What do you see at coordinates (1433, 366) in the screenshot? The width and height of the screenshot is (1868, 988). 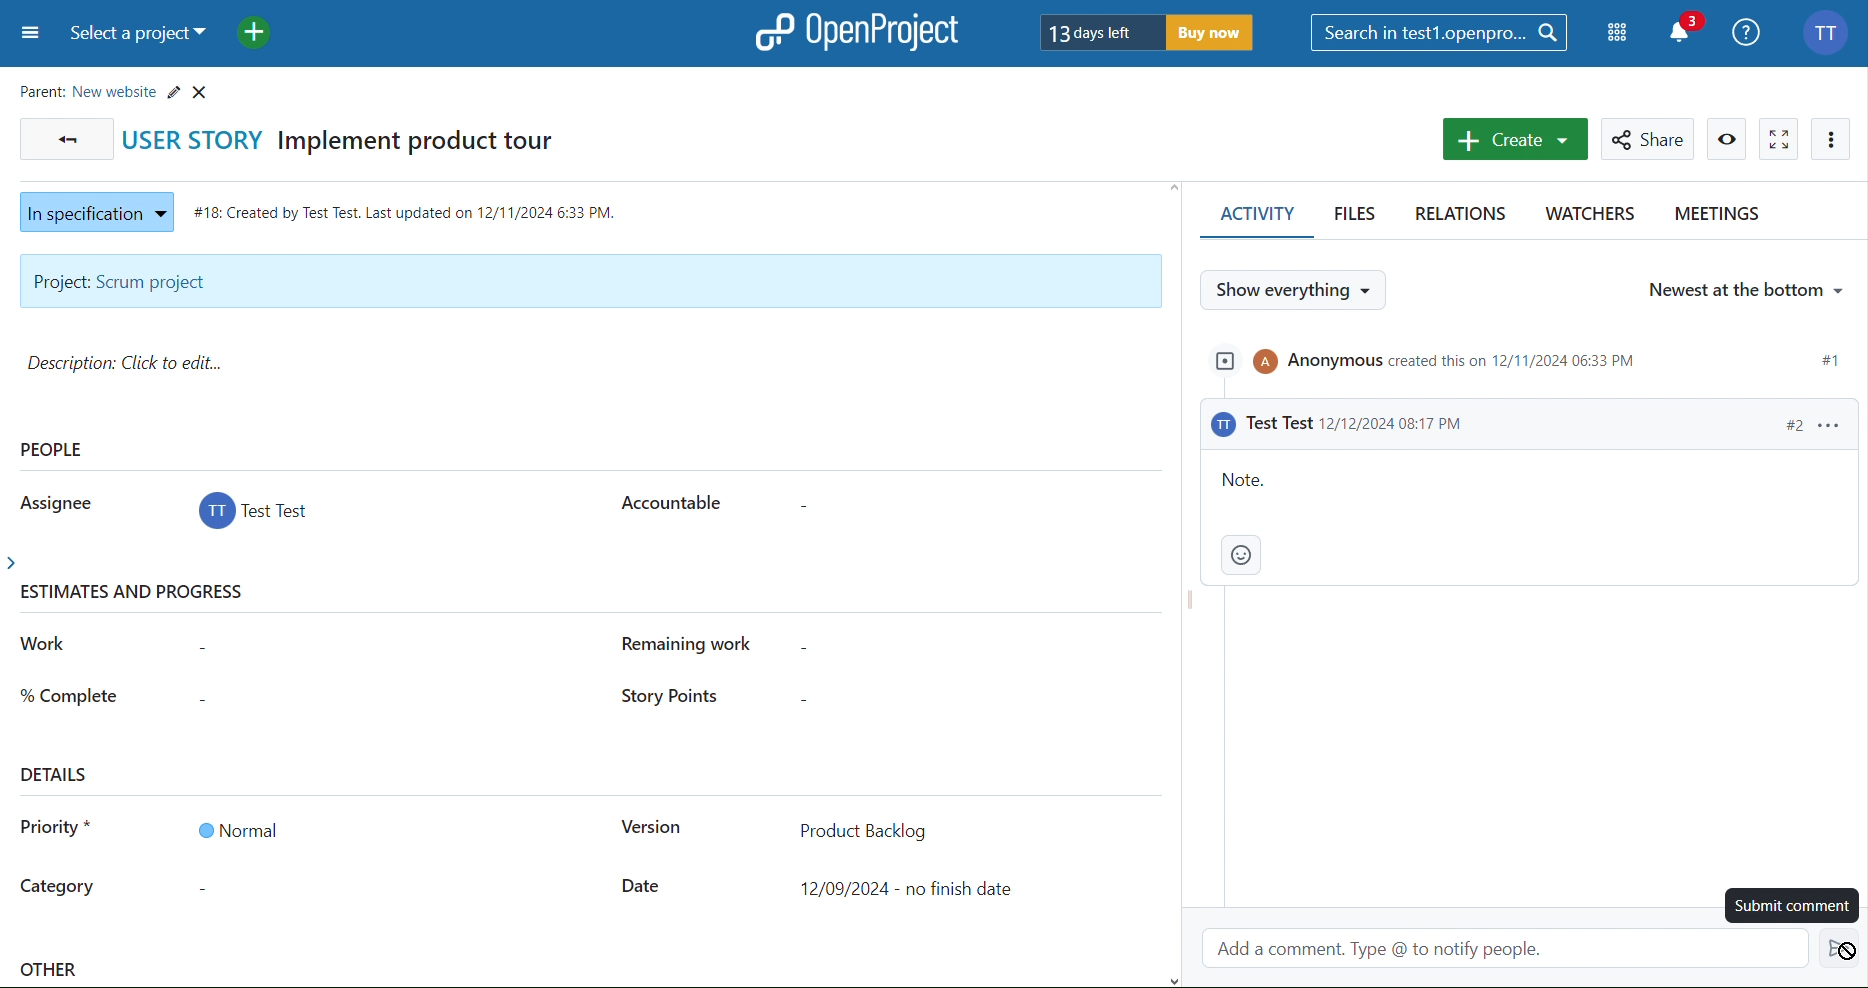 I see `5) @) Anonymous created this on 12/11/2024 0633 PM` at bounding box center [1433, 366].